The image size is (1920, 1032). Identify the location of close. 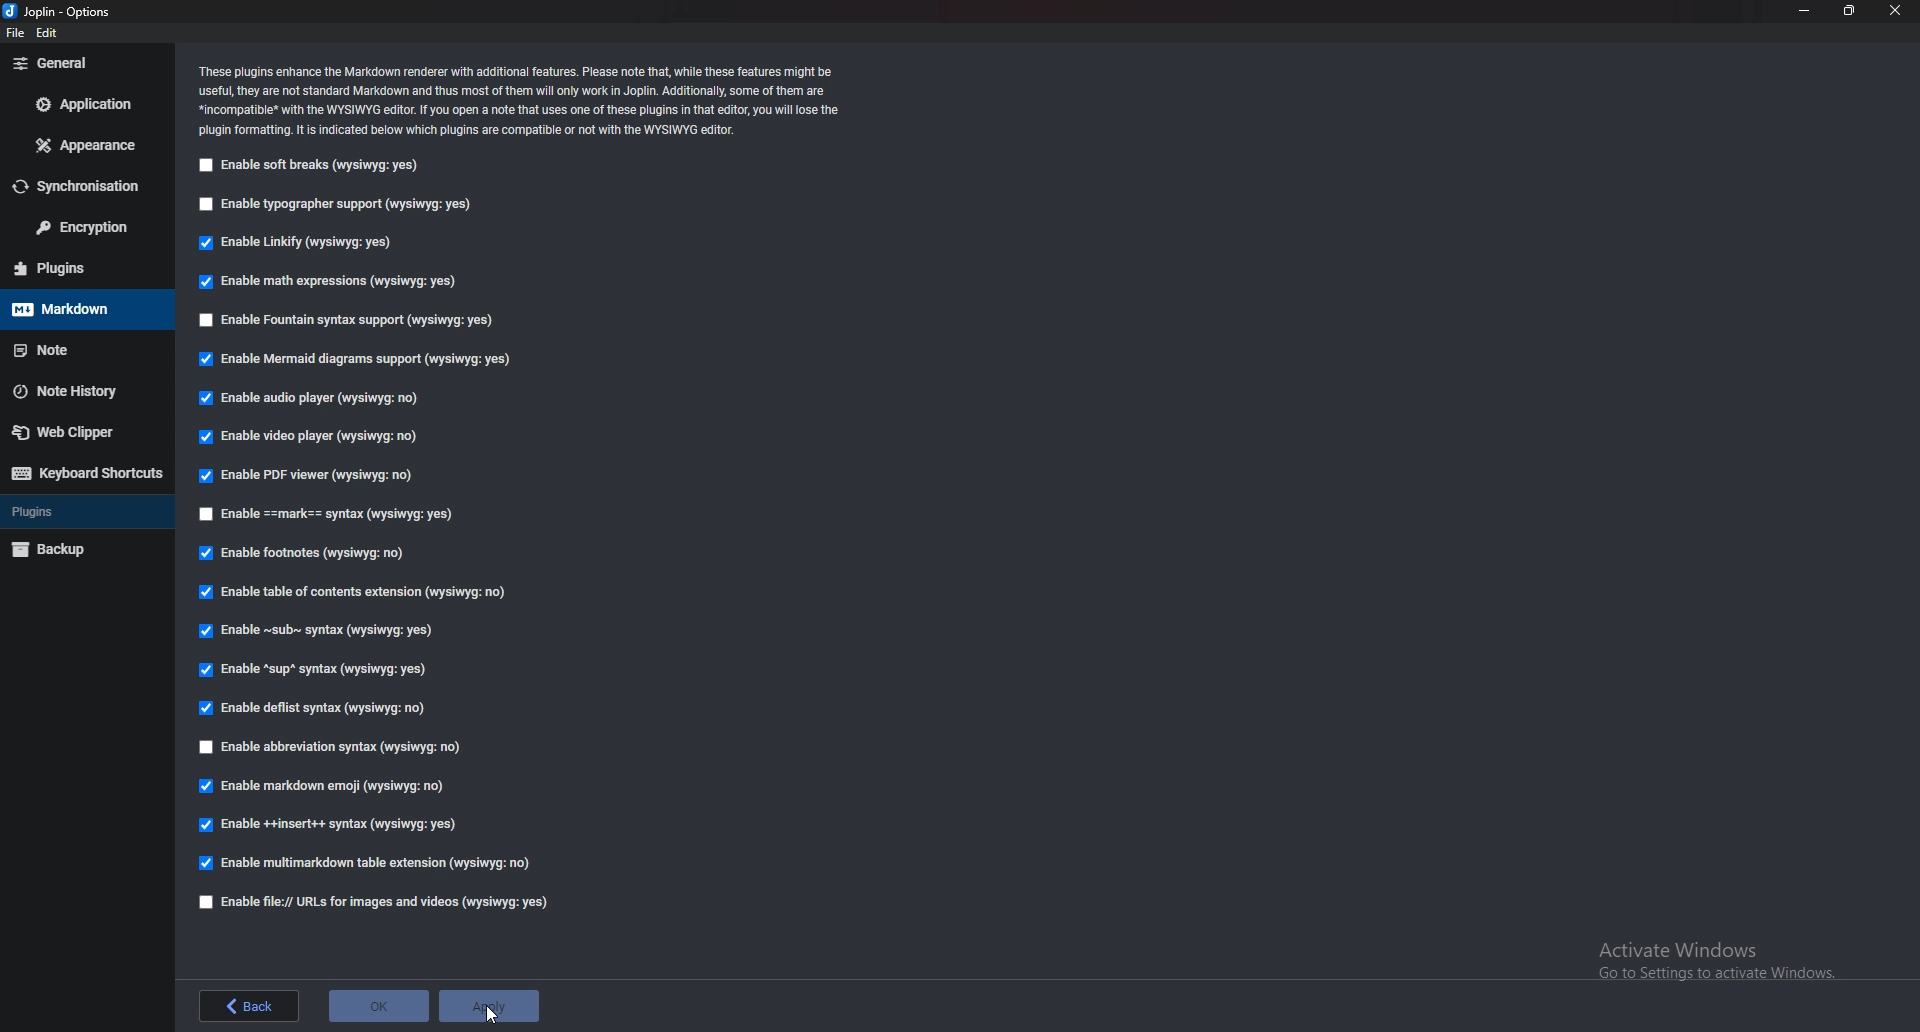
(1896, 12).